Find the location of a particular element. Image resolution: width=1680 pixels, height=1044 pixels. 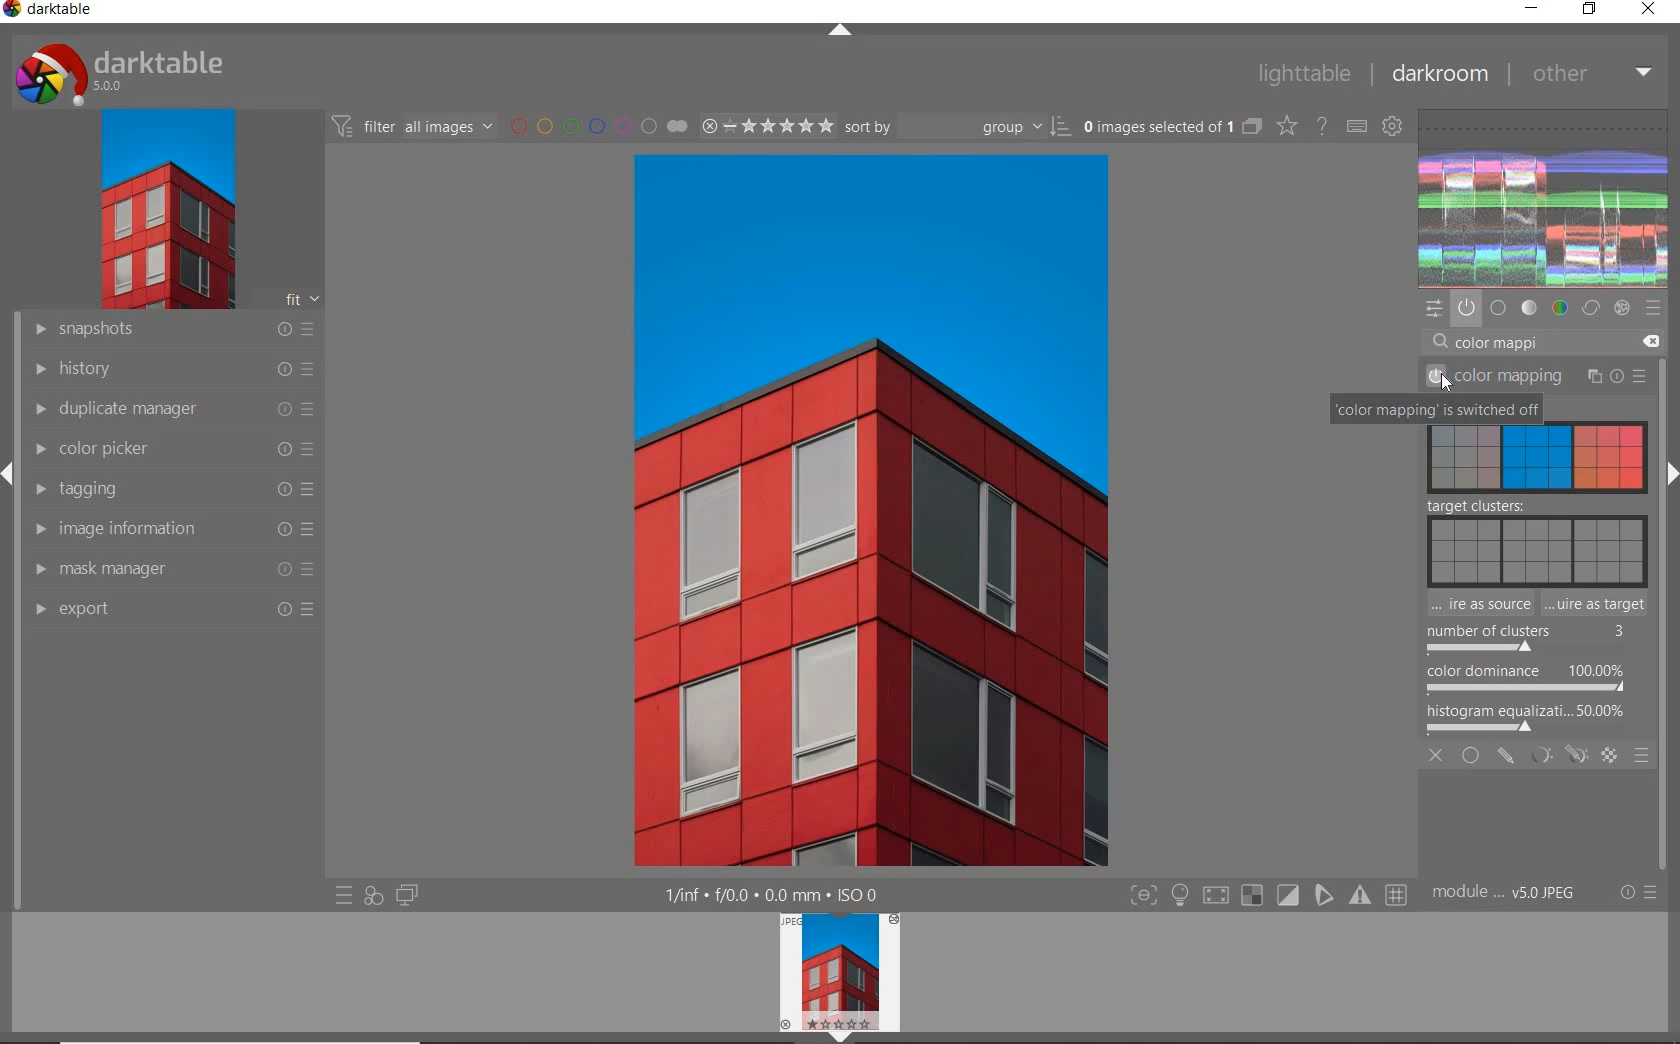

close is located at coordinates (1649, 11).